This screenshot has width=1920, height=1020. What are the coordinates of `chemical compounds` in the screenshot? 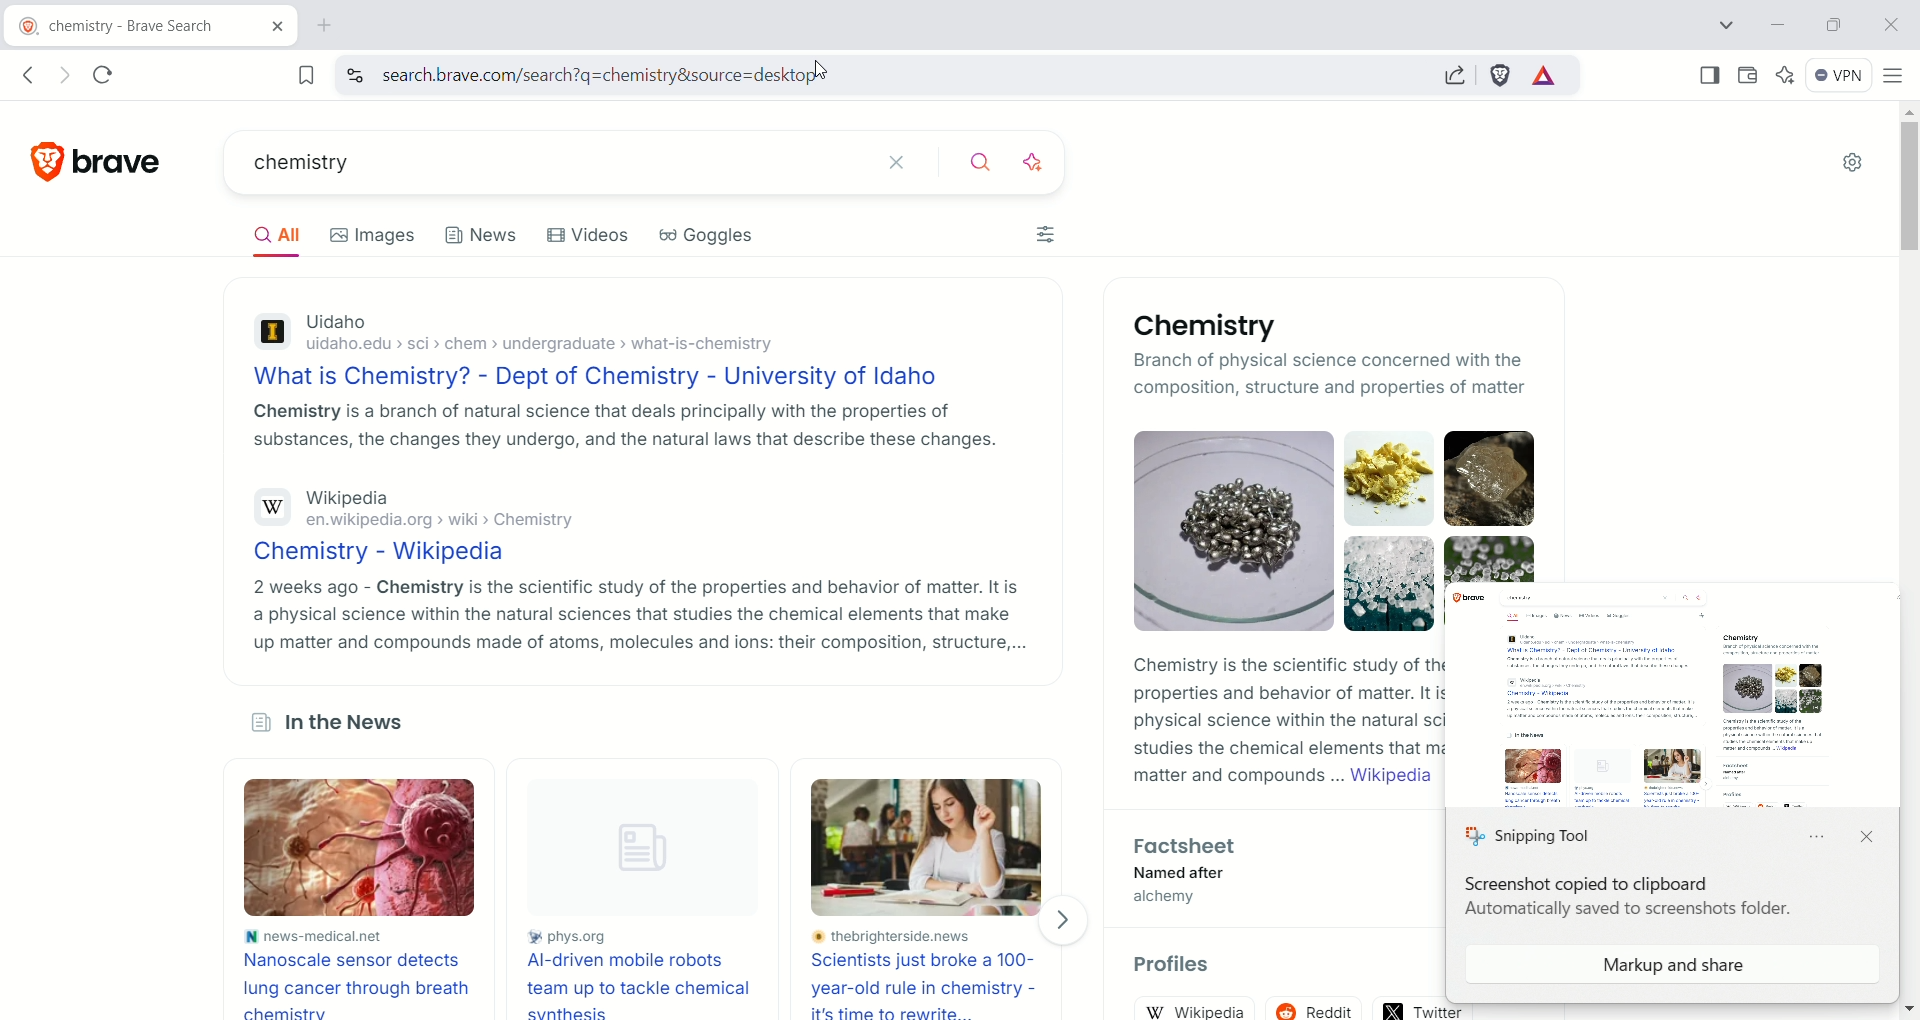 It's located at (1506, 492).